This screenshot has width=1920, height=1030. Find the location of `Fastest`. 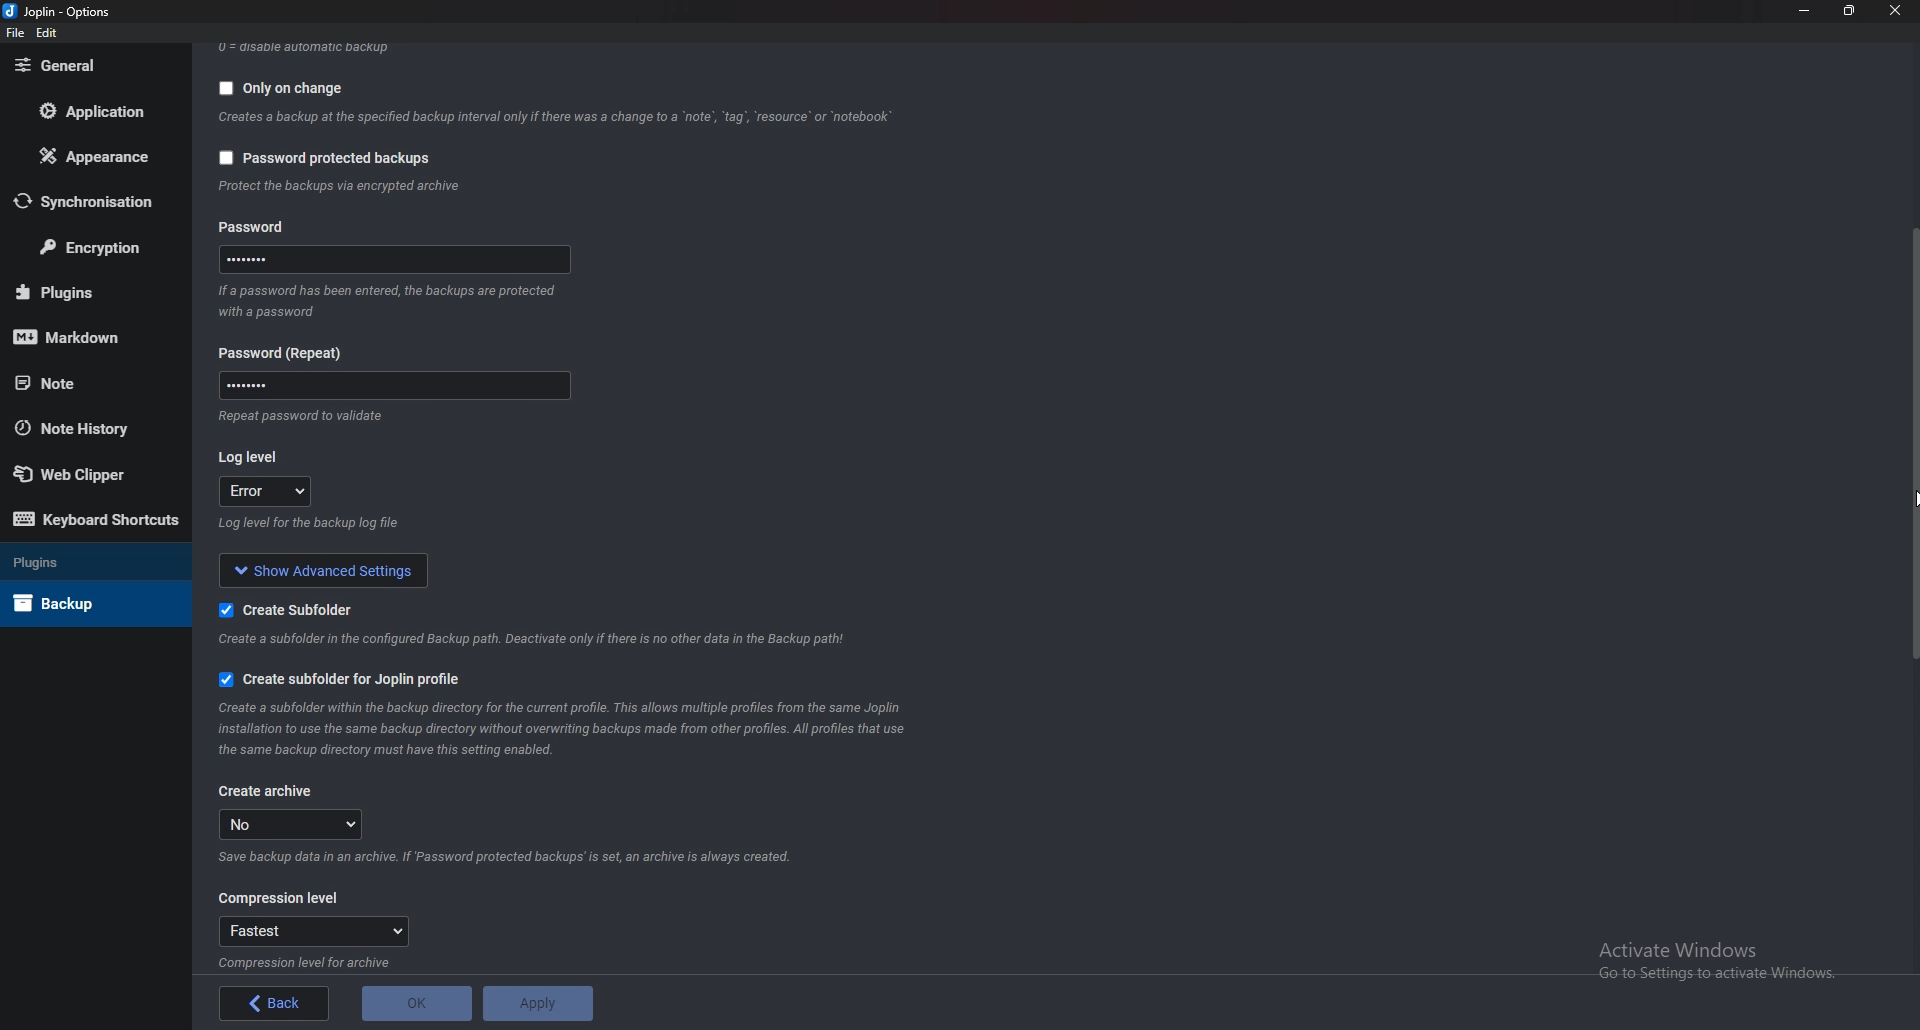

Fastest is located at coordinates (315, 931).